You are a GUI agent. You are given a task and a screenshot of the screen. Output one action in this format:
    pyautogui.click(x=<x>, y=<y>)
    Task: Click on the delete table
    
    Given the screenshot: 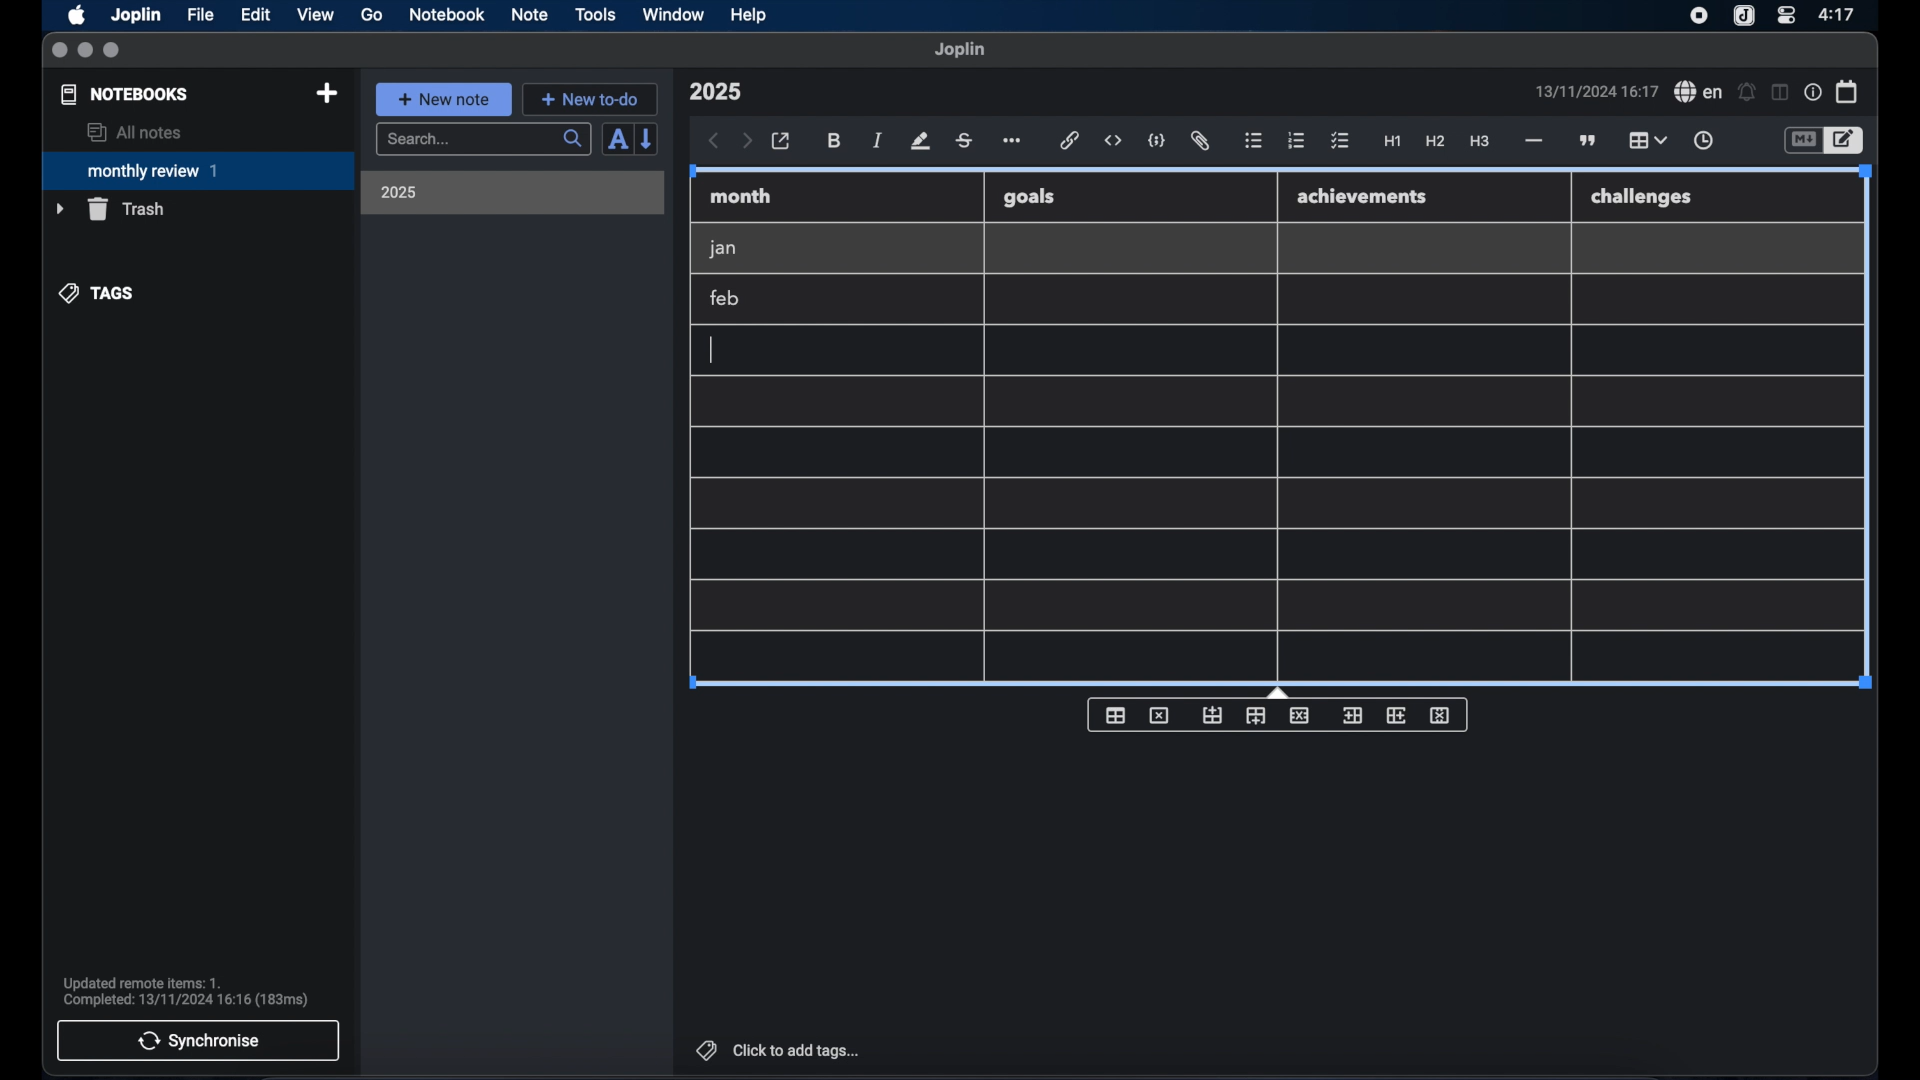 What is the action you would take?
    pyautogui.click(x=1159, y=716)
    